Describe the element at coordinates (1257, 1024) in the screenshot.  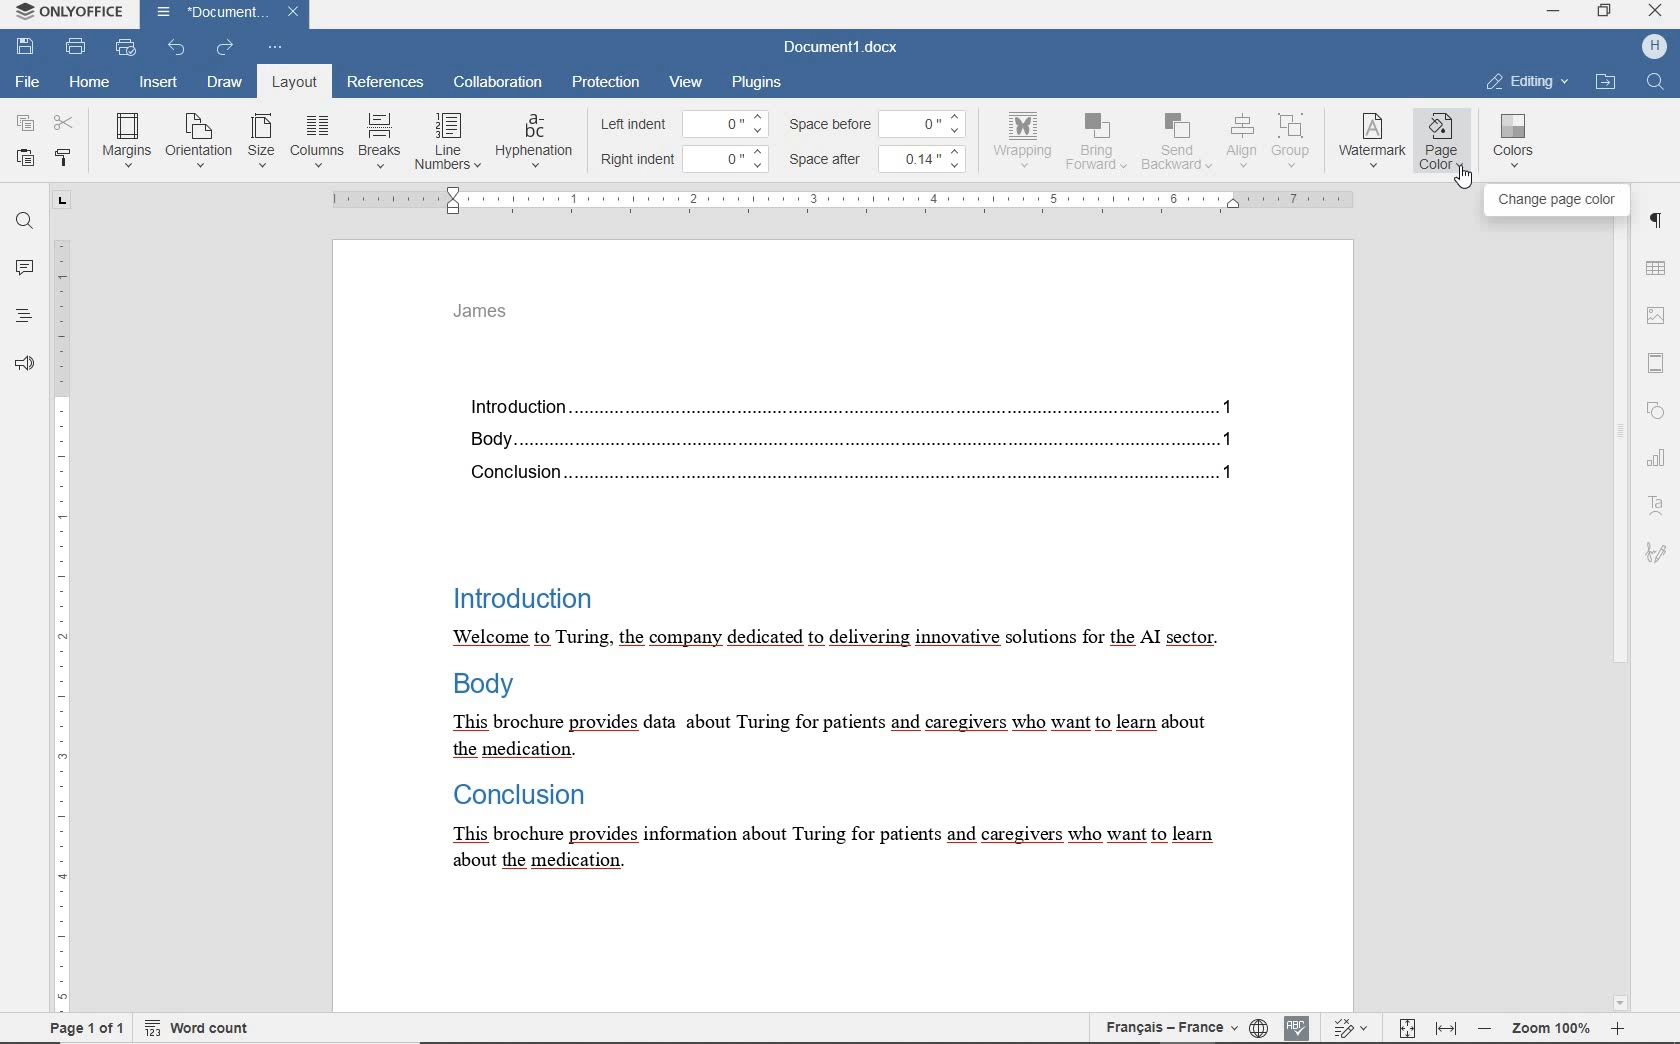
I see `set document language` at that location.